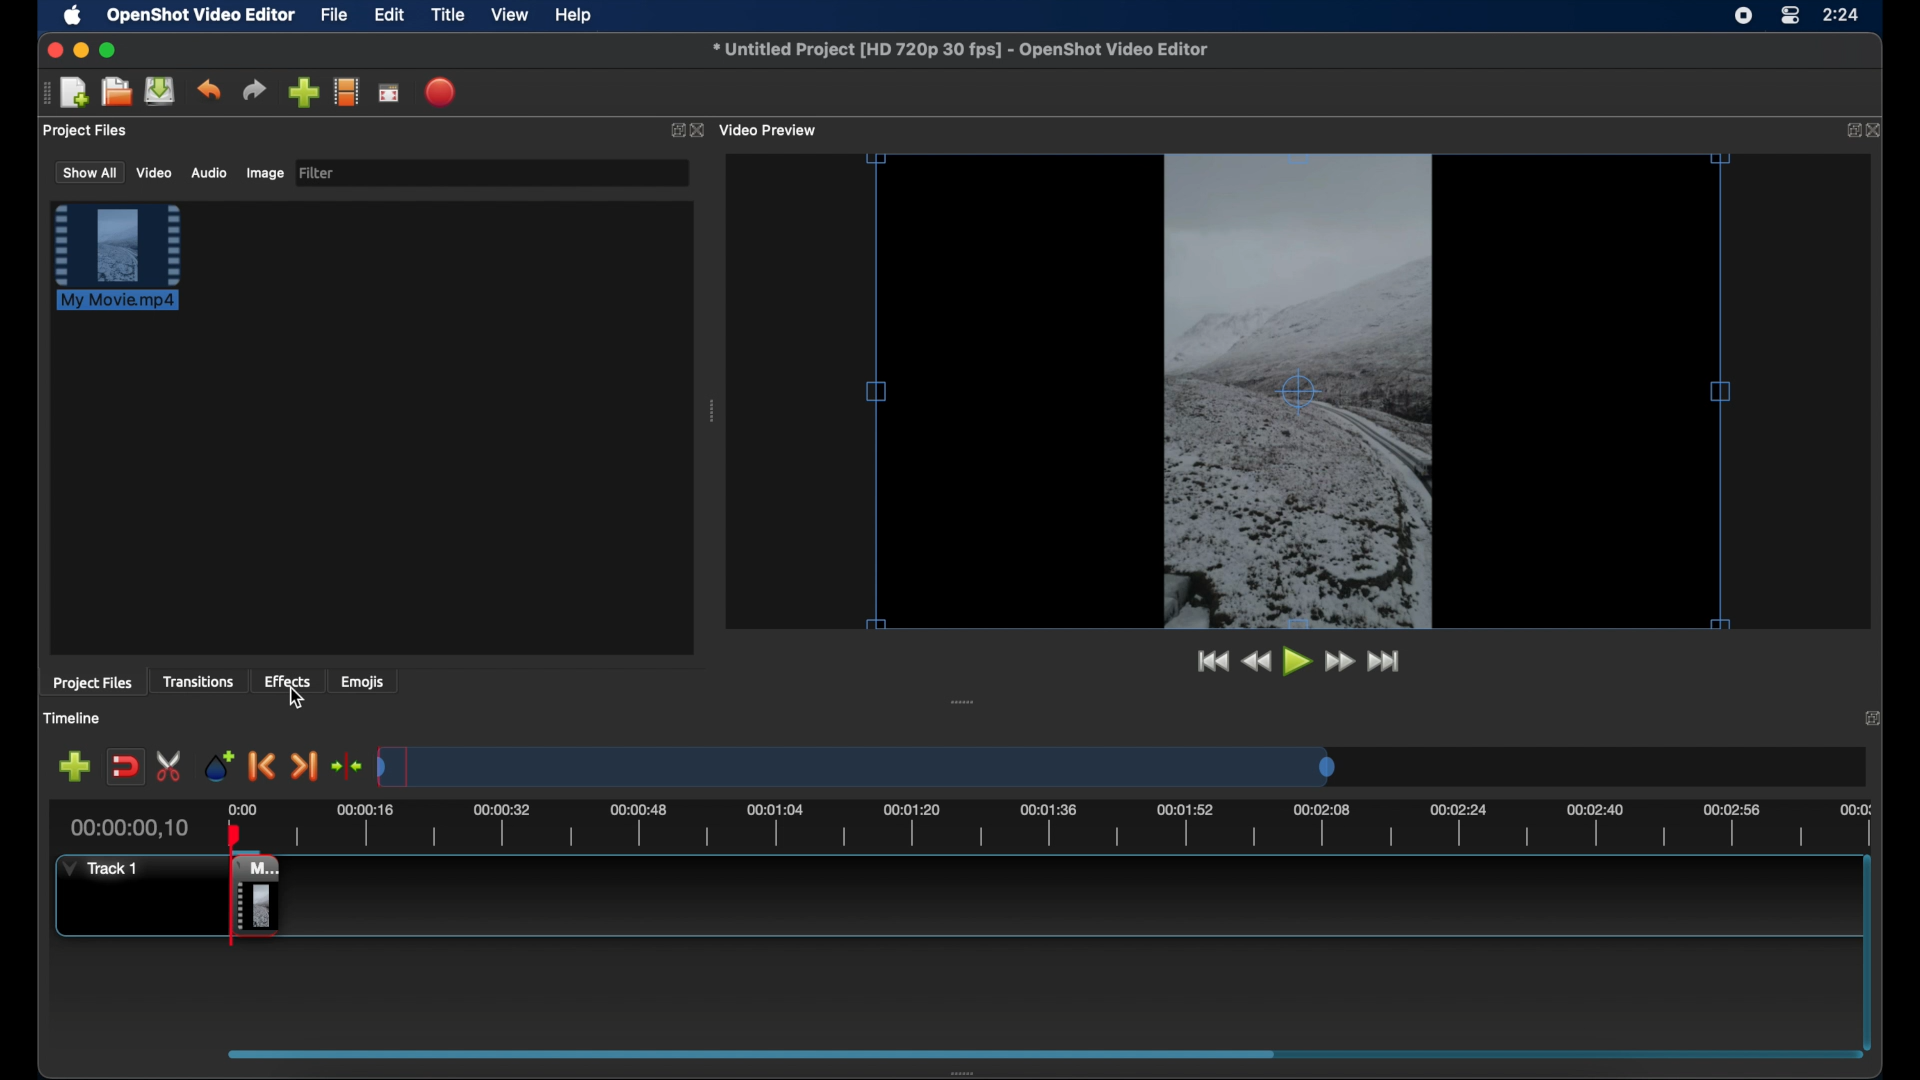  What do you see at coordinates (98, 870) in the screenshot?
I see `track 1` at bounding box center [98, 870].